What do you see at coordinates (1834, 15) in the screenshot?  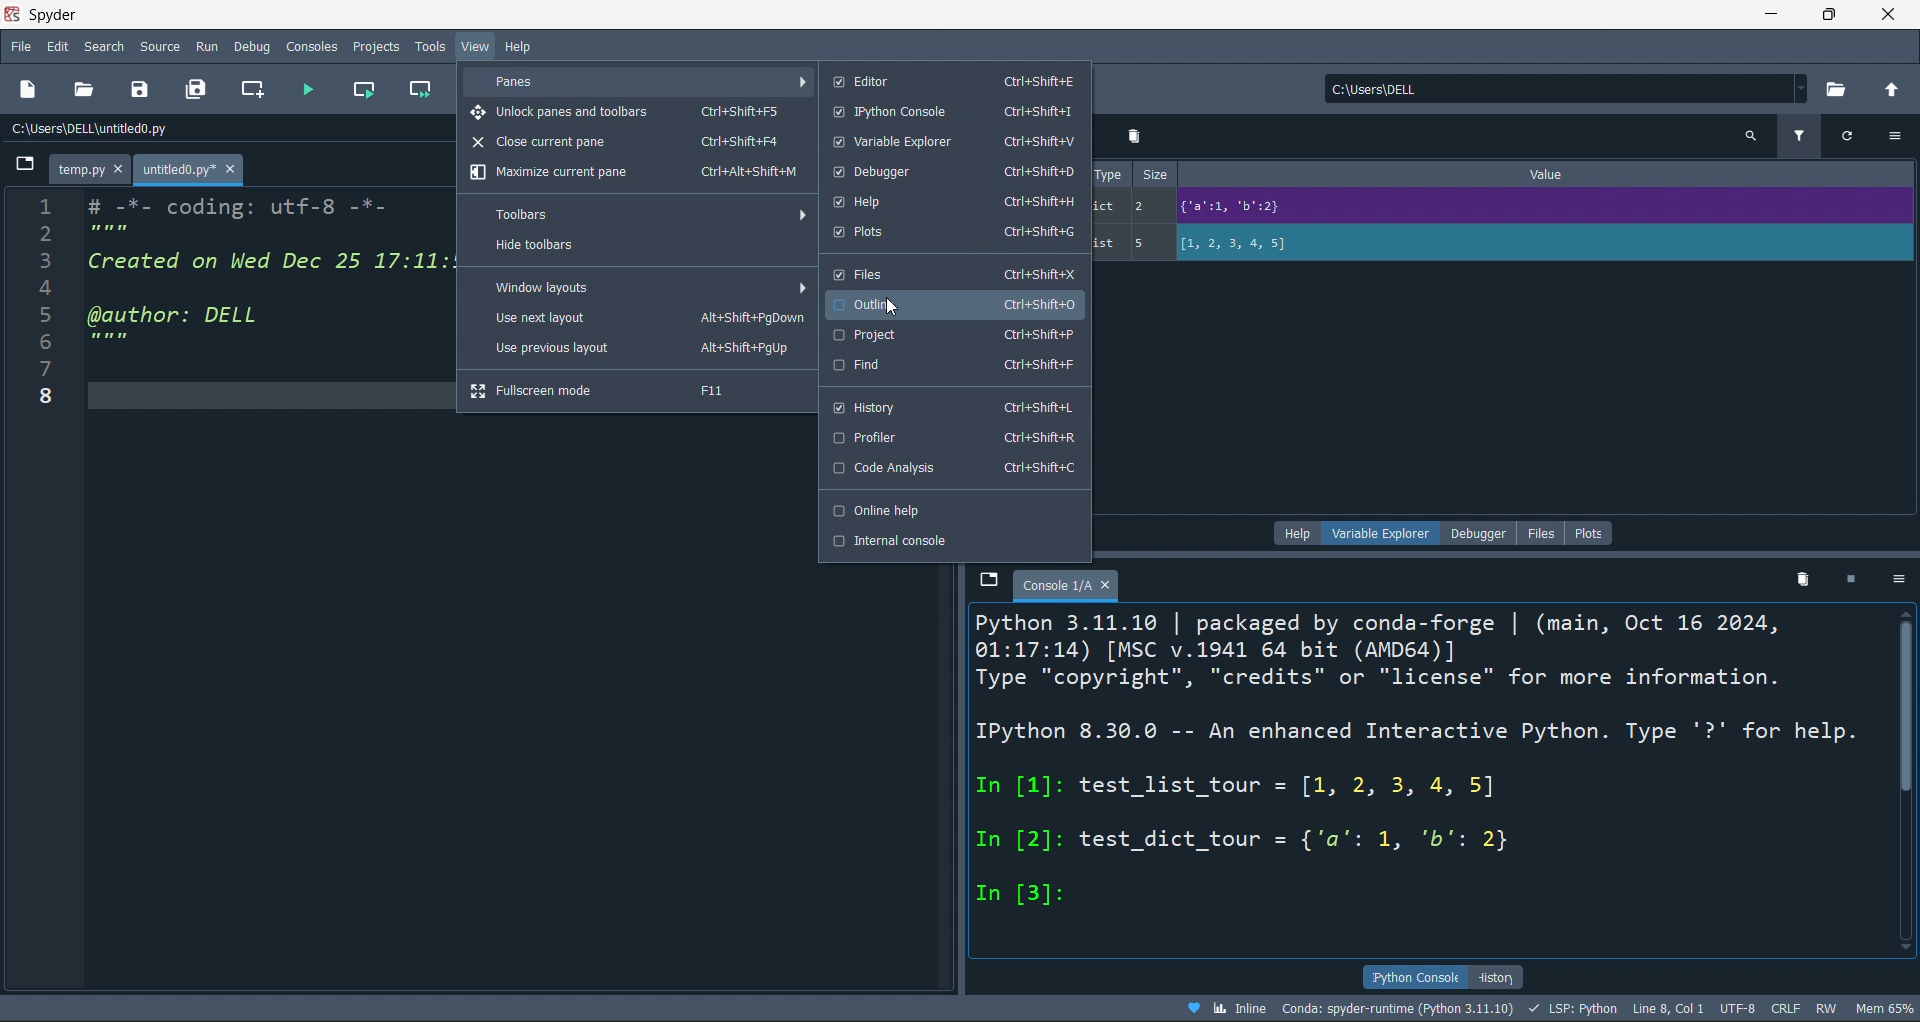 I see `maximiz` at bounding box center [1834, 15].